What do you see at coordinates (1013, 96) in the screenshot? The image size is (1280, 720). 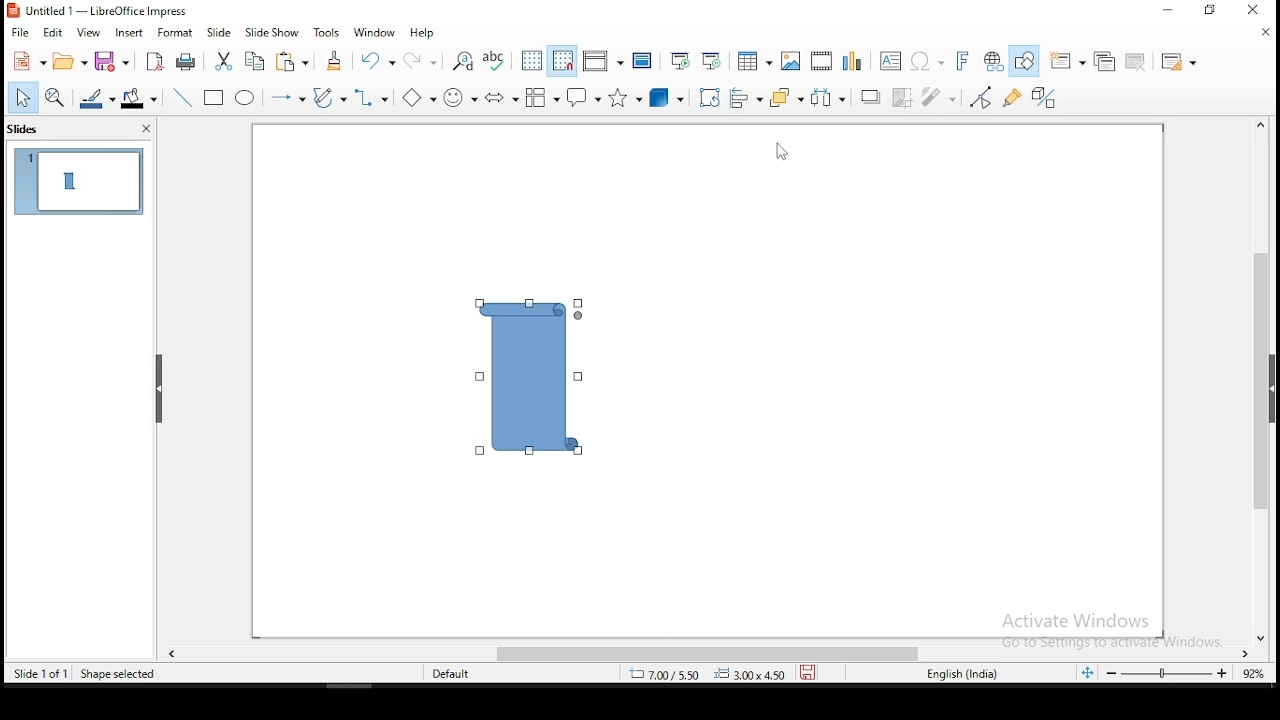 I see `show gluepoint functions` at bounding box center [1013, 96].